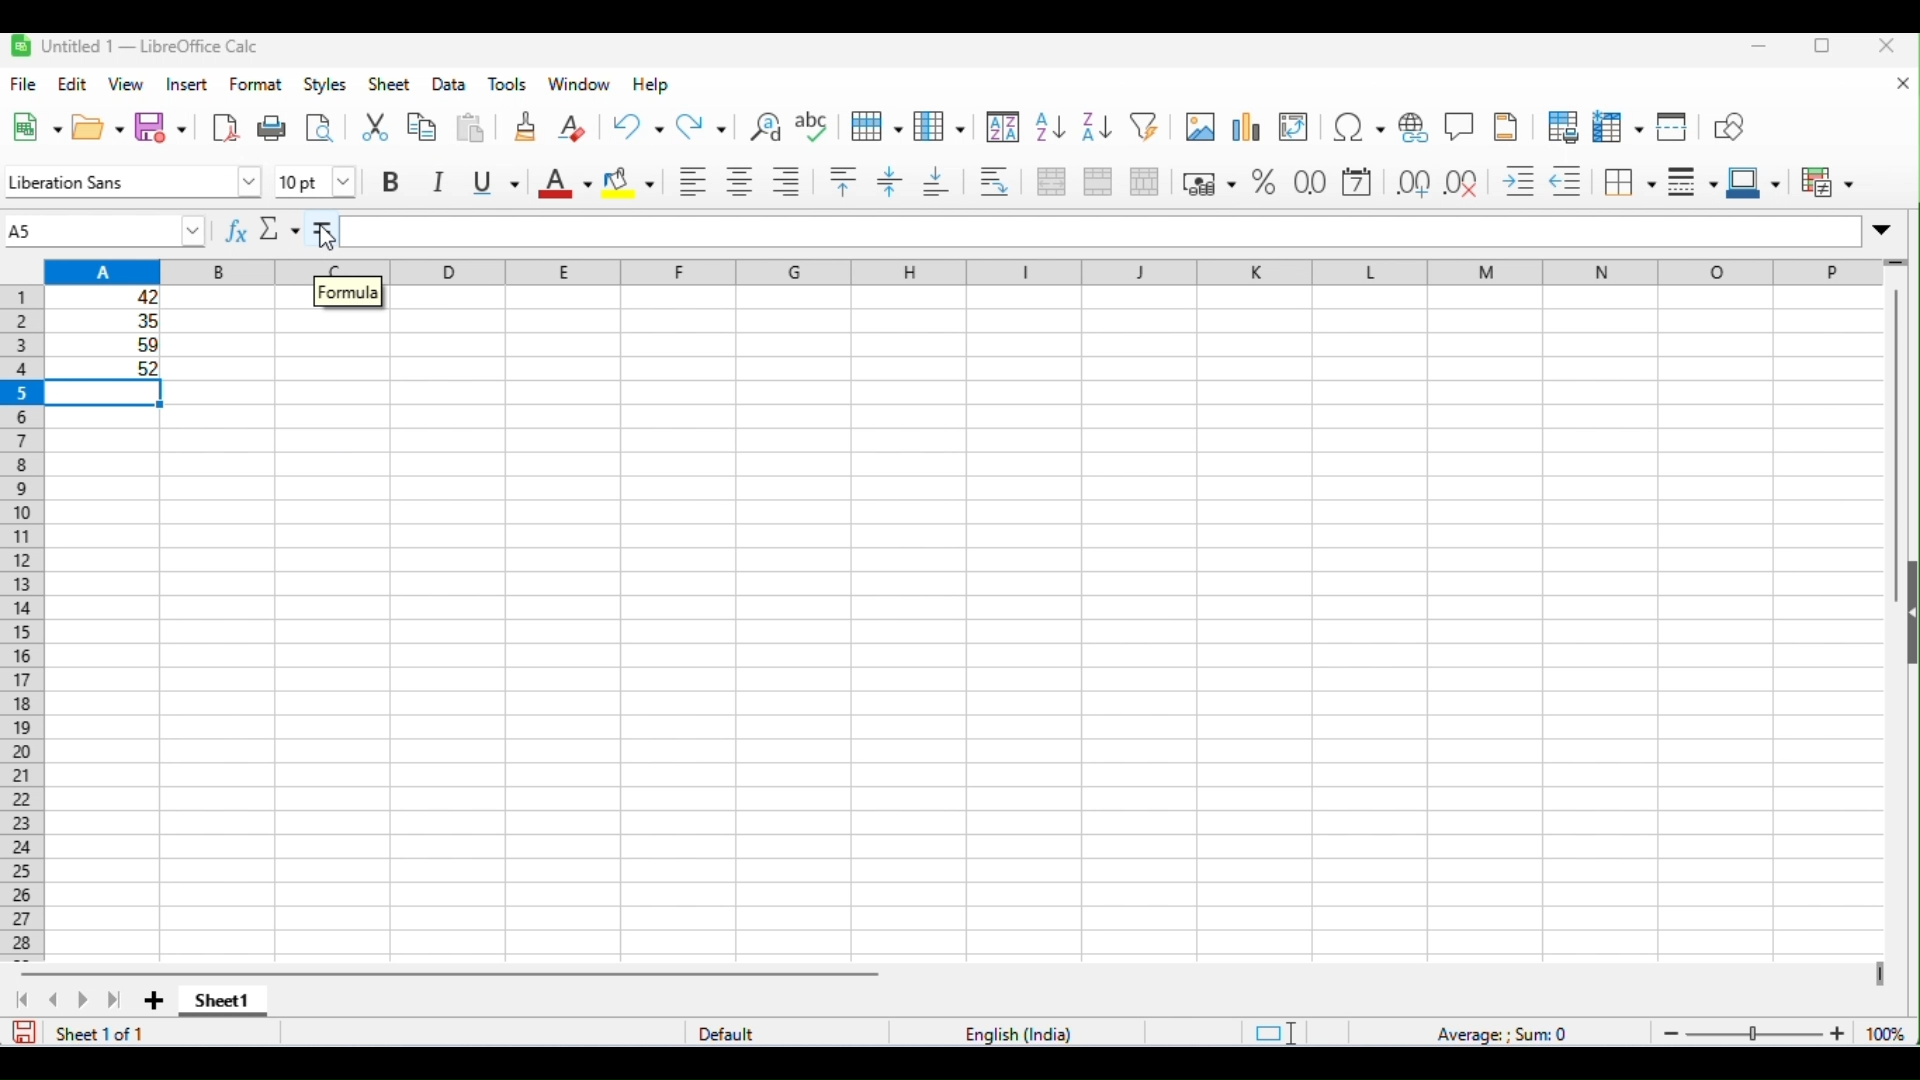 The image size is (1920, 1080). Describe the element at coordinates (1783, 1032) in the screenshot. I see `zoom` at that location.